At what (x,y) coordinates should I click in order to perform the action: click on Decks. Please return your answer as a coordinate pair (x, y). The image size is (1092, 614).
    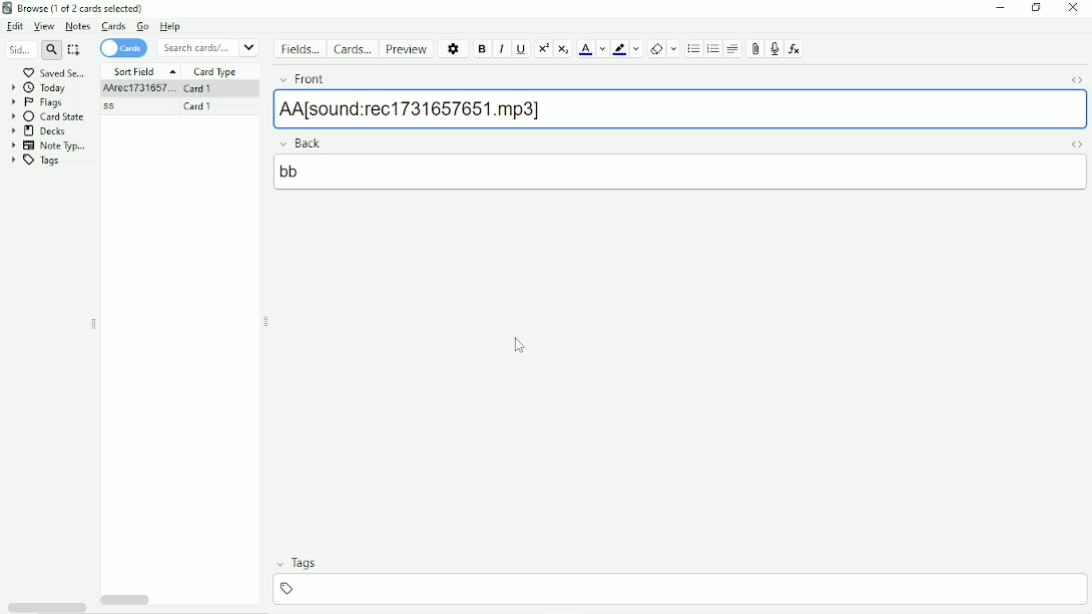
    Looking at the image, I should click on (40, 131).